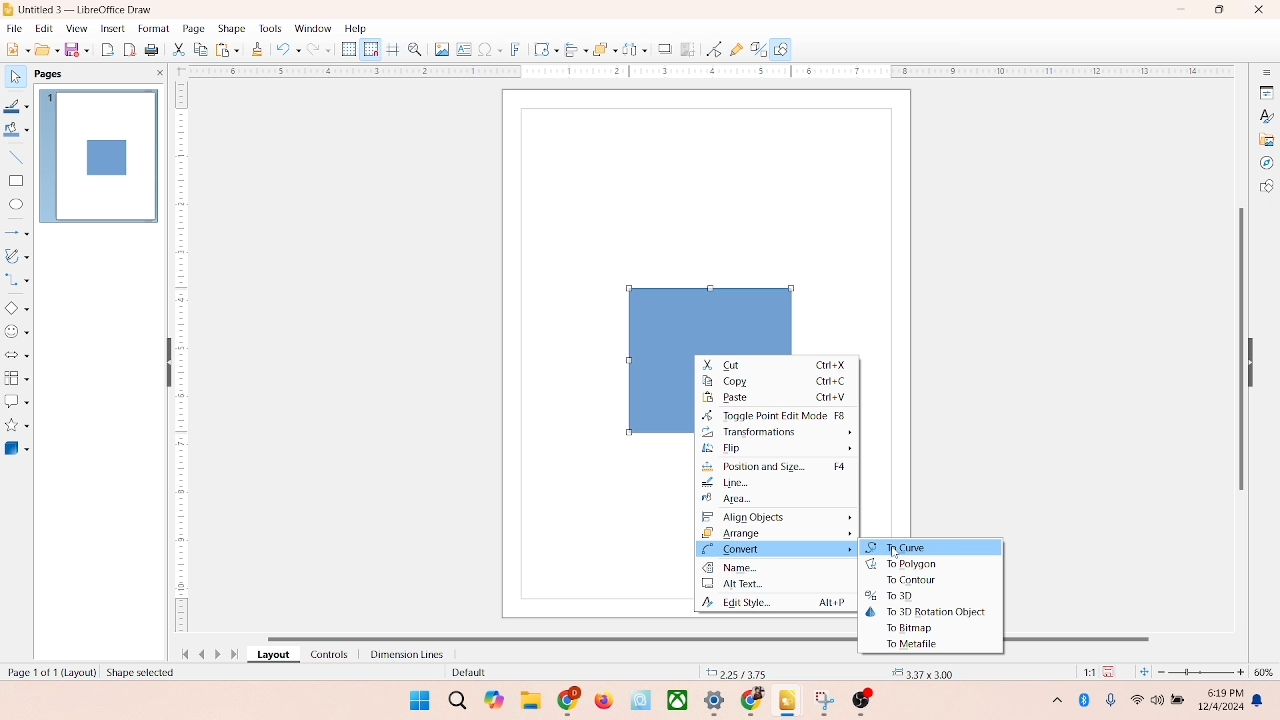 Image resolution: width=1280 pixels, height=720 pixels. I want to click on curves and polygons, so click(18, 254).